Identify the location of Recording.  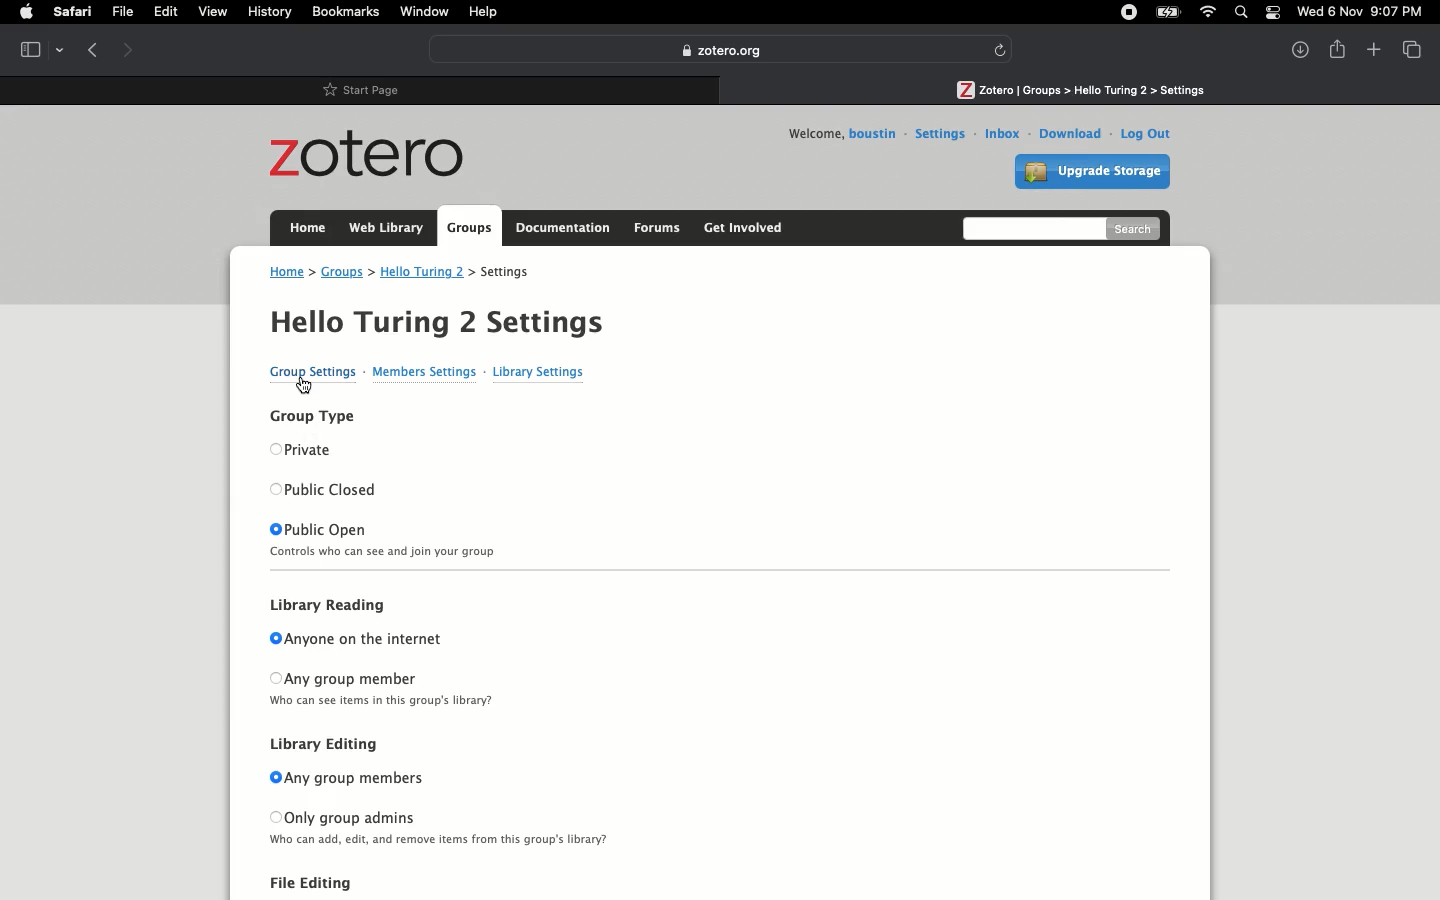
(1128, 14).